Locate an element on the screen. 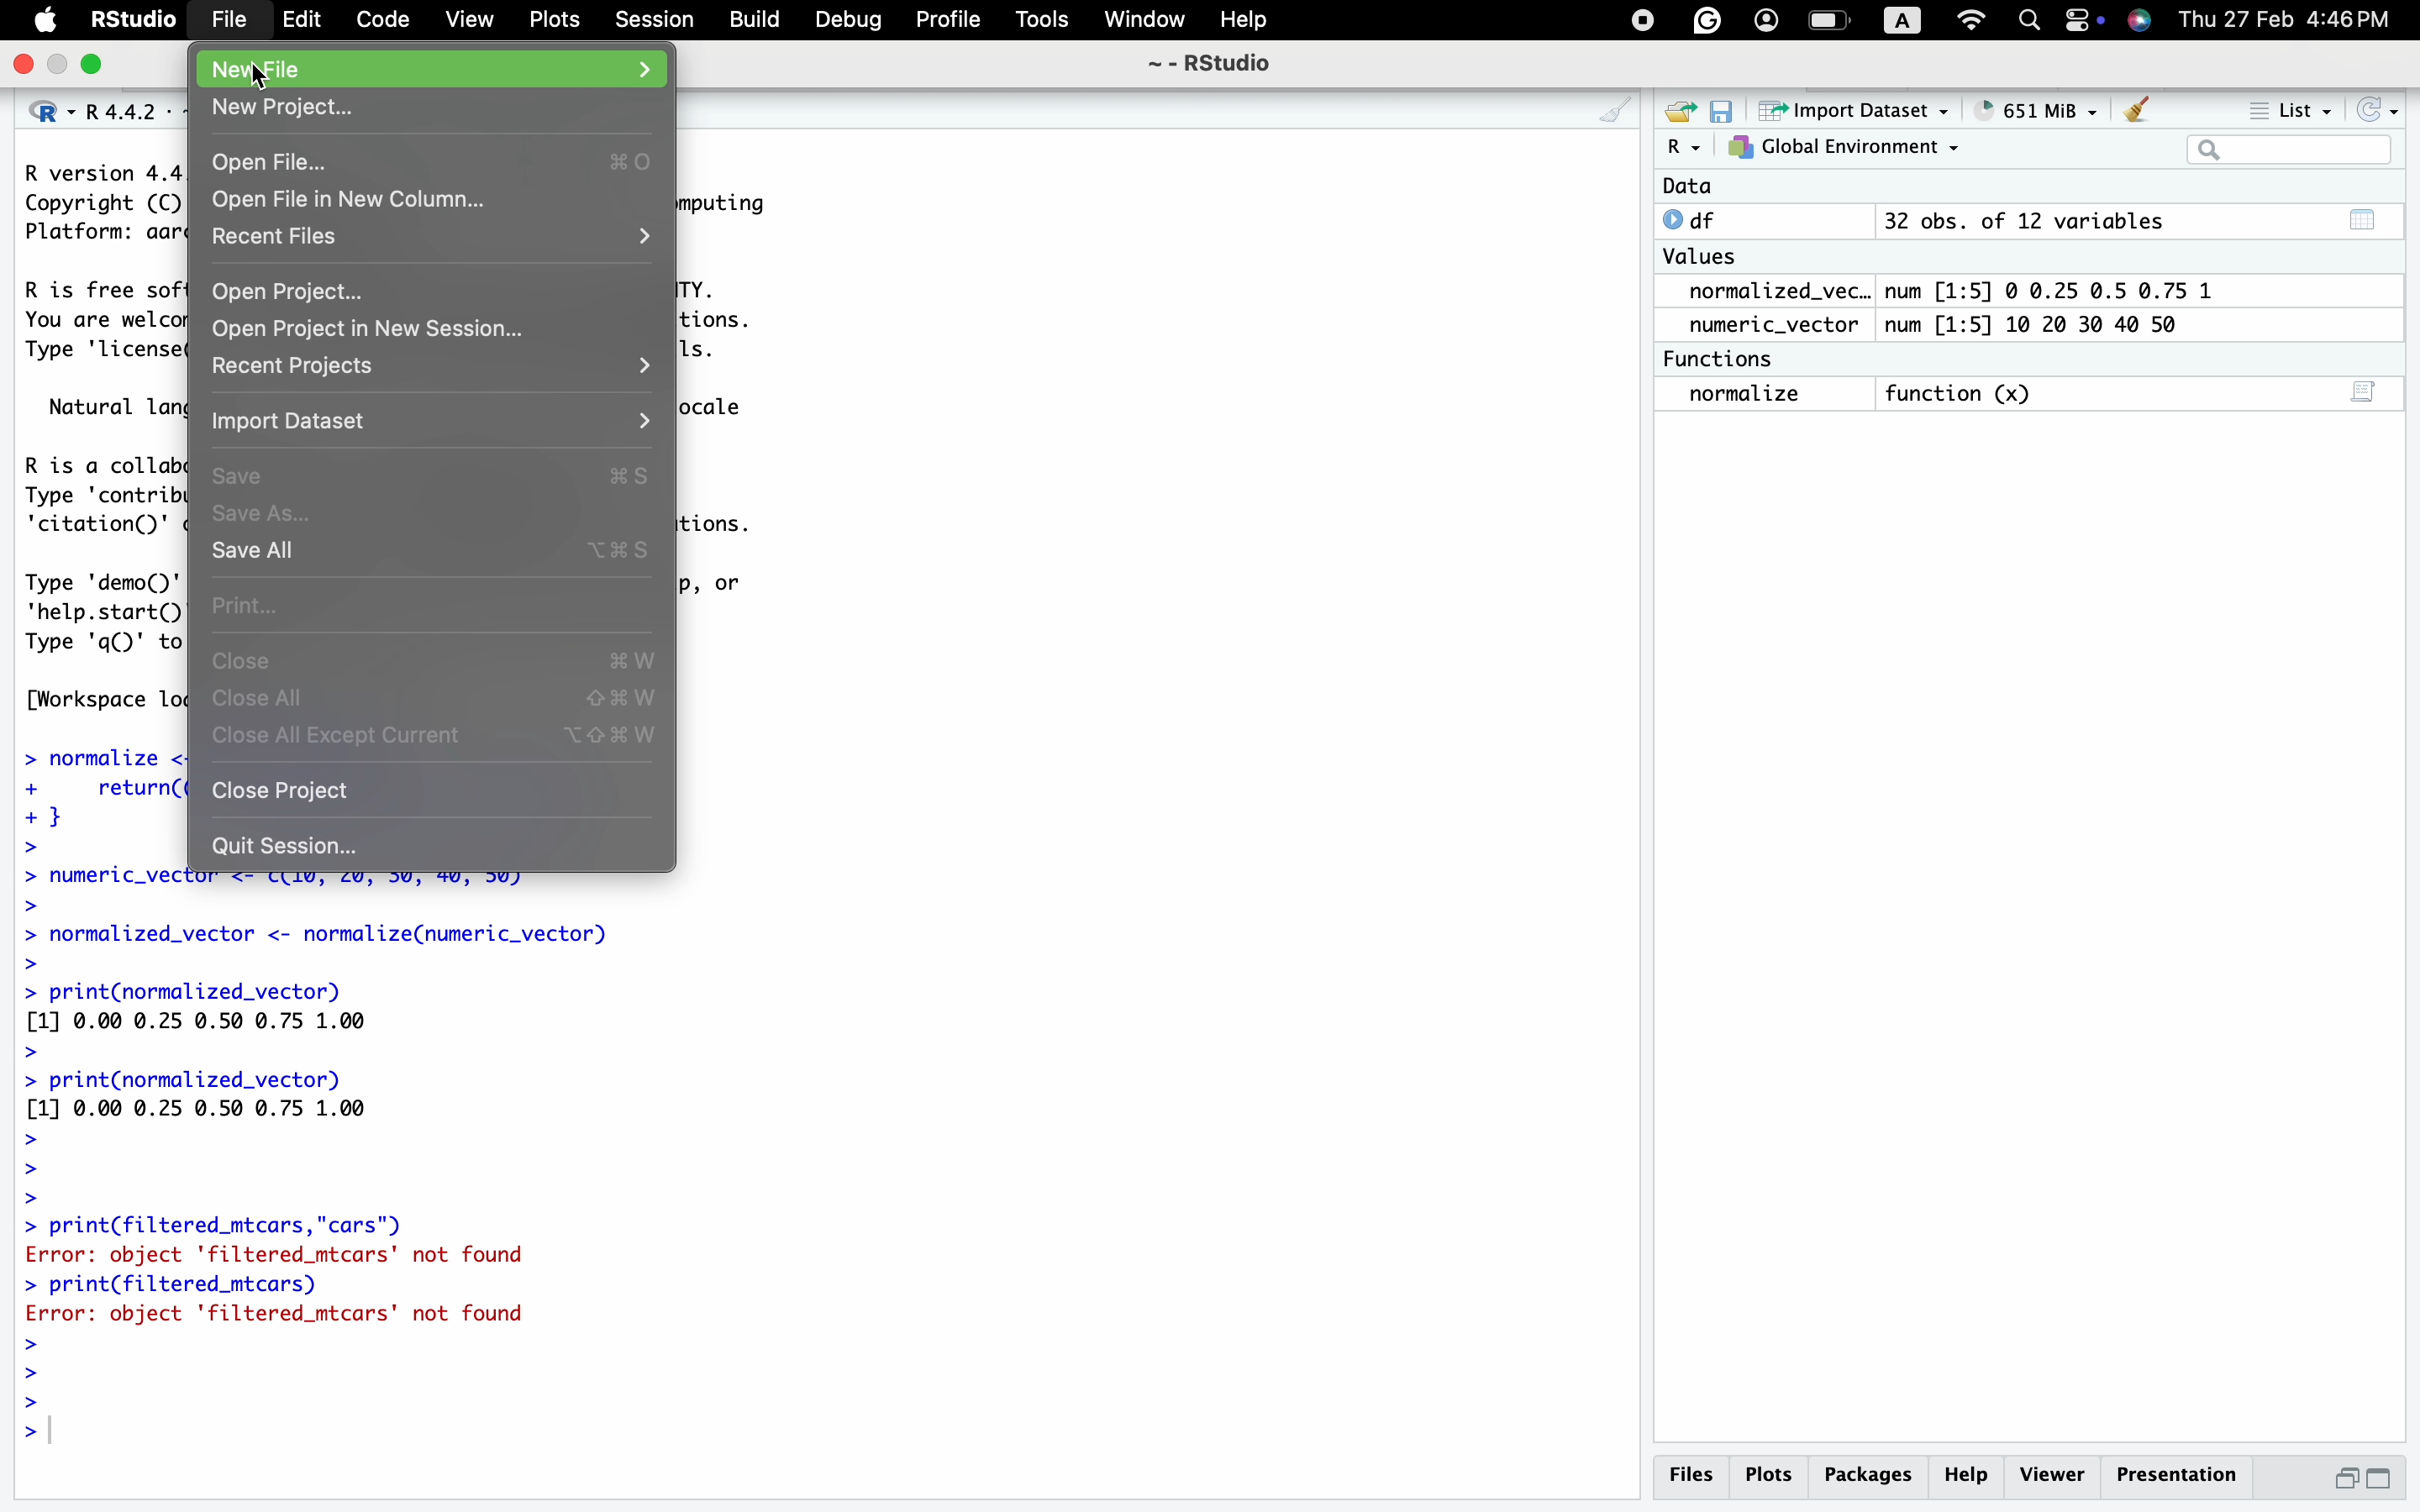  user is located at coordinates (1772, 21).